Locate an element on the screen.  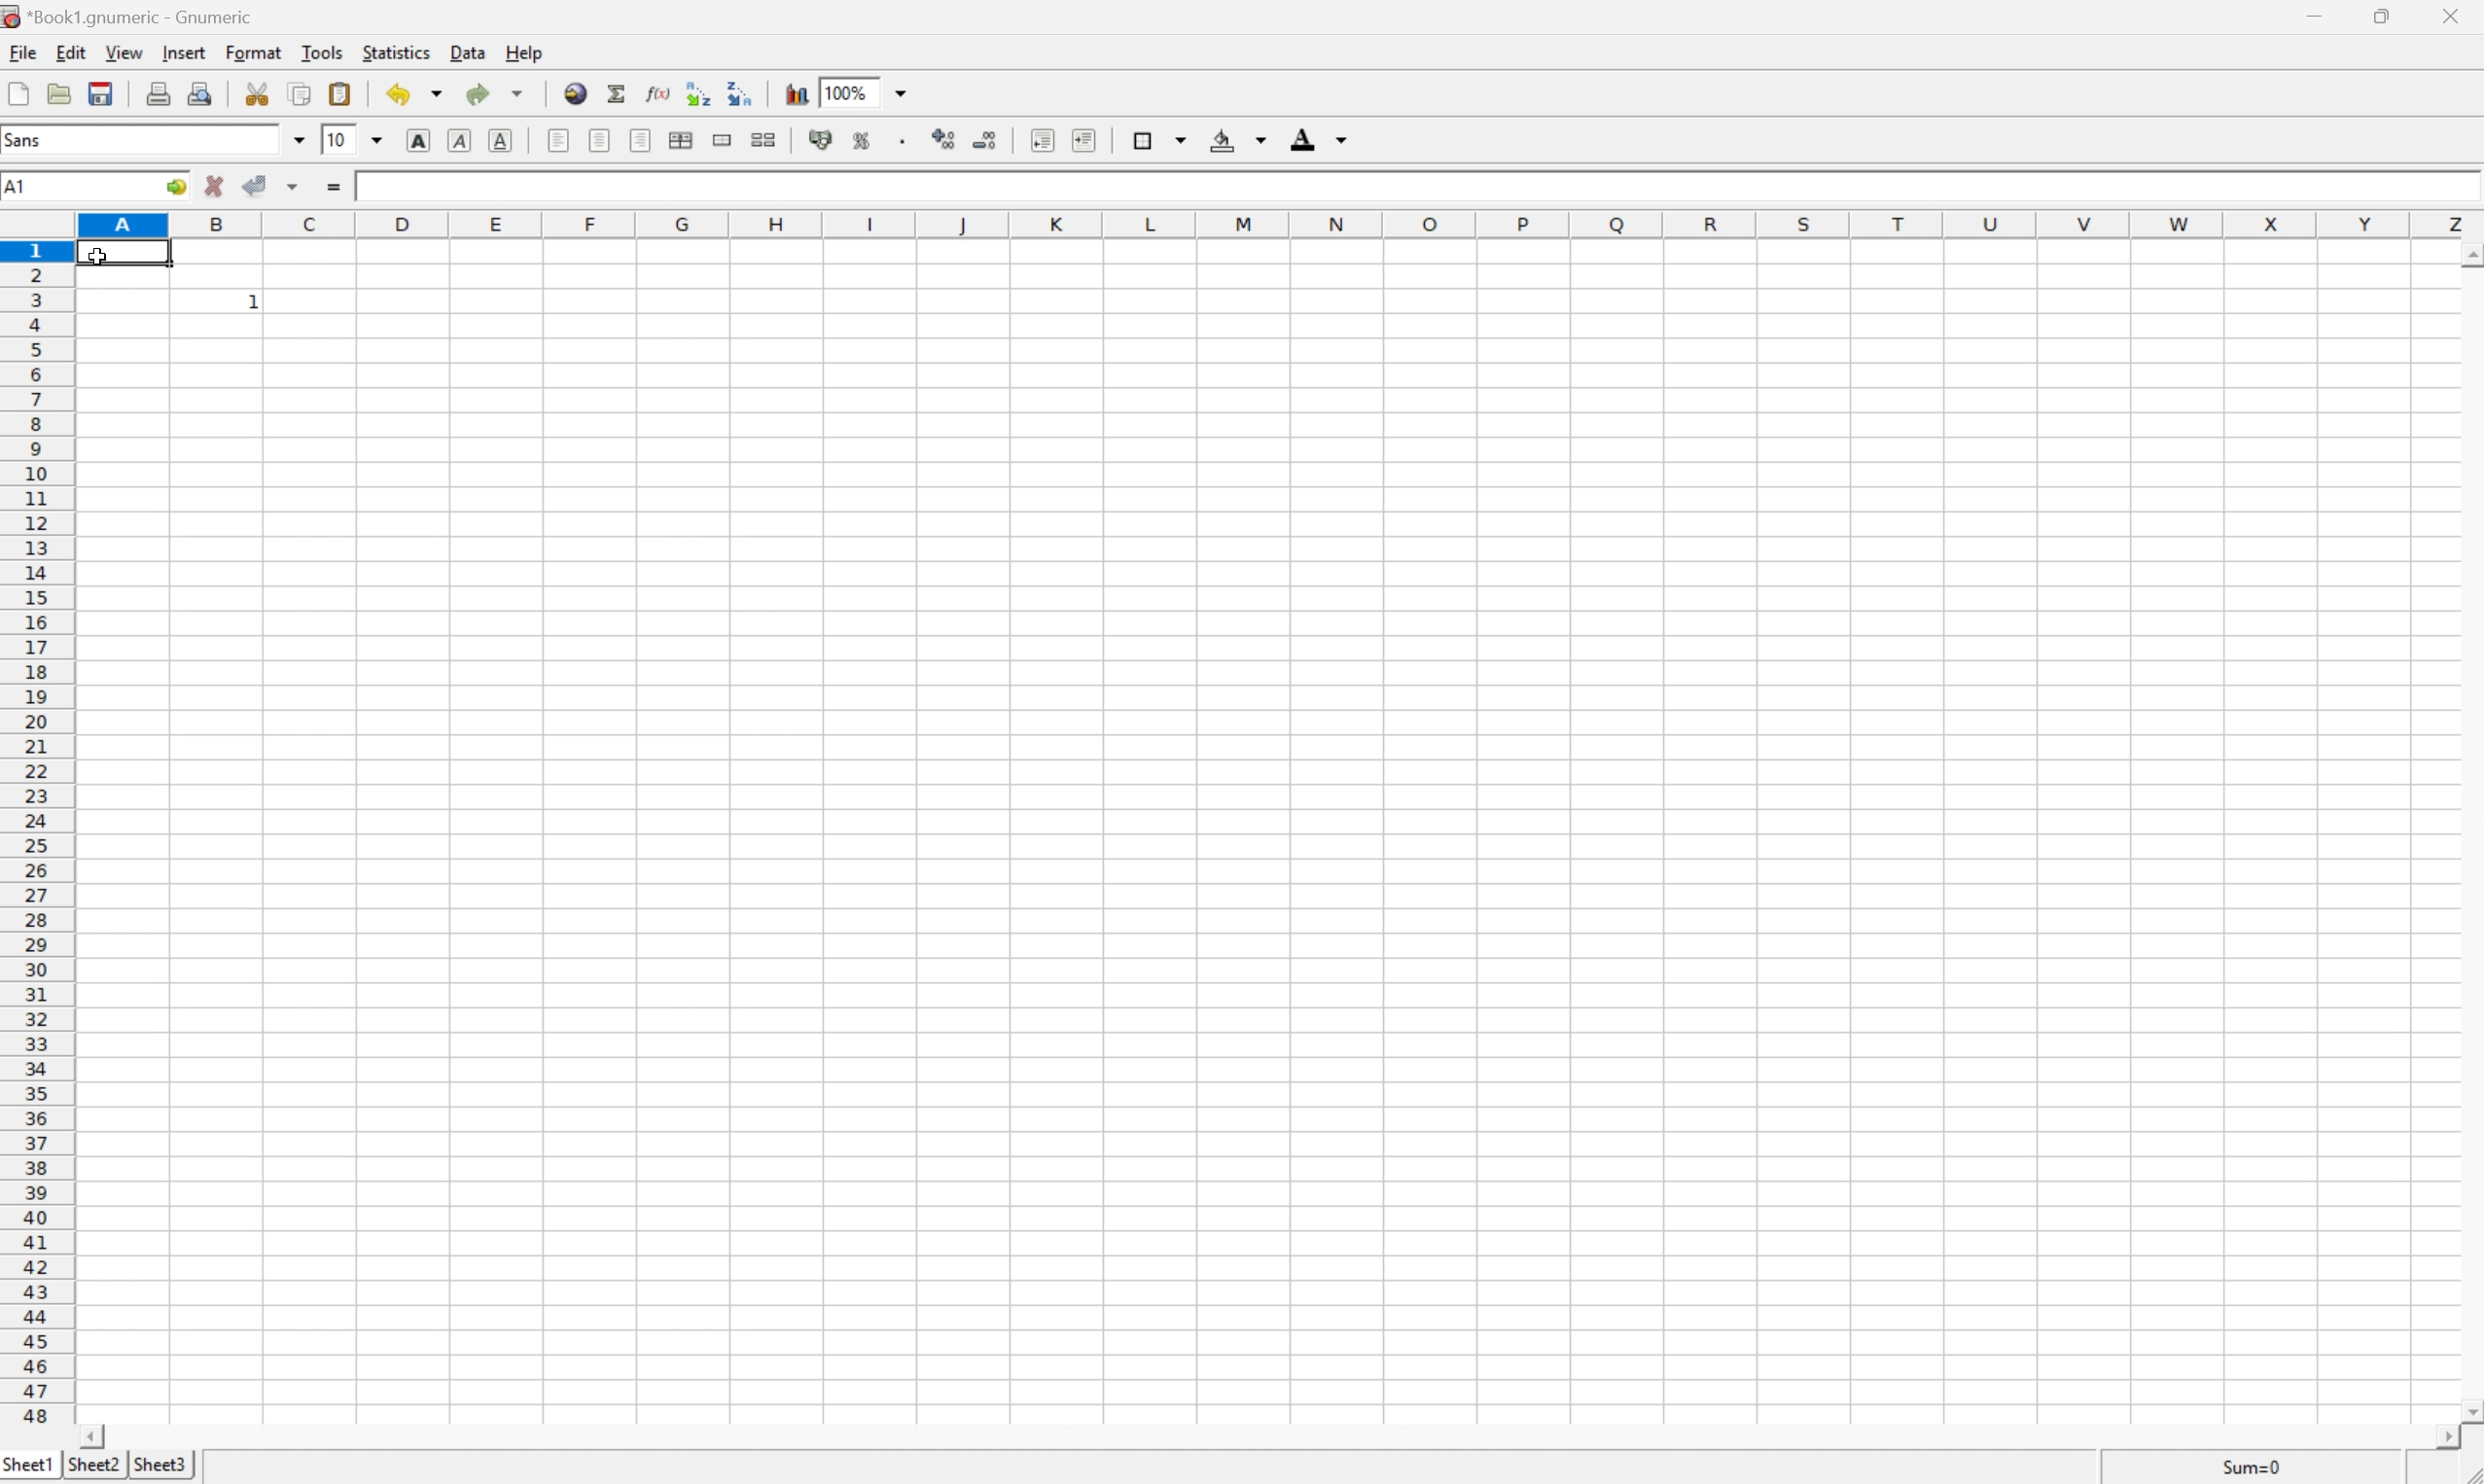
cursor on cell A1 is located at coordinates (125, 255).